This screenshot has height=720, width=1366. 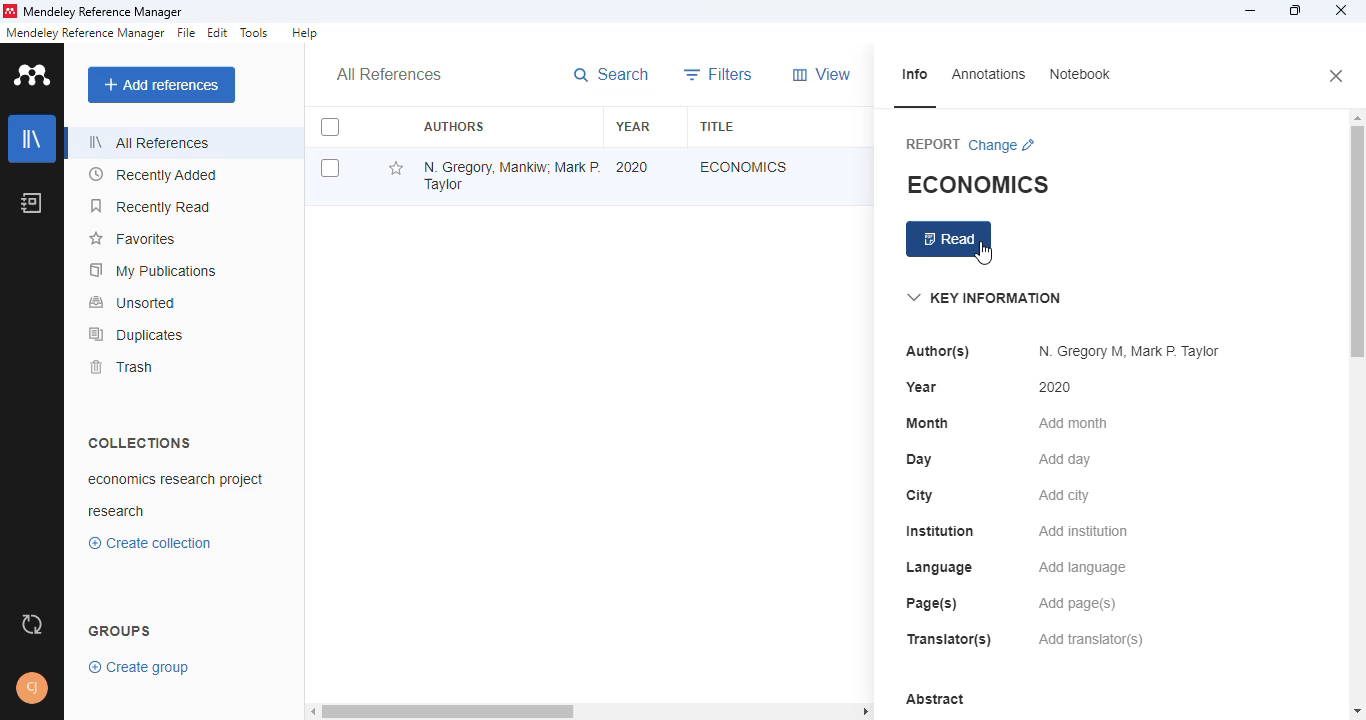 I want to click on add translator(s), so click(x=1090, y=638).